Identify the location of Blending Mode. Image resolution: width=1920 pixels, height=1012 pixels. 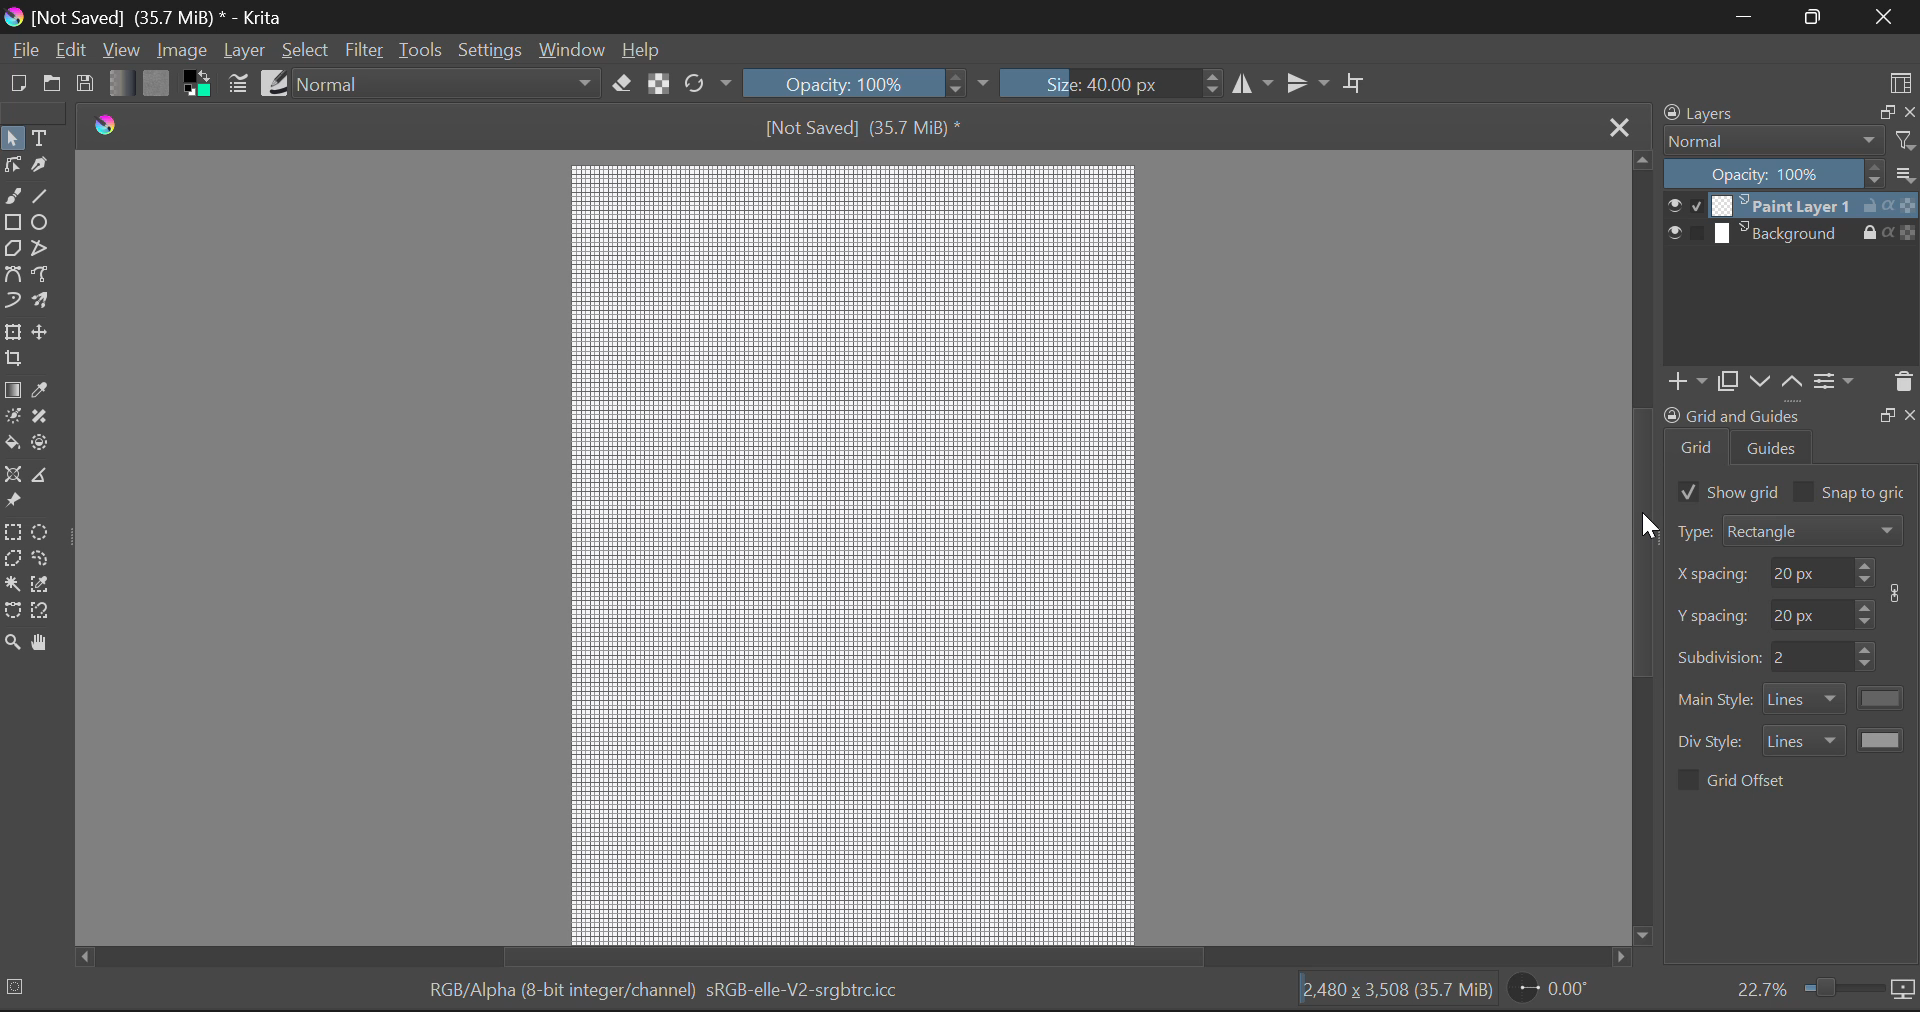
(450, 83).